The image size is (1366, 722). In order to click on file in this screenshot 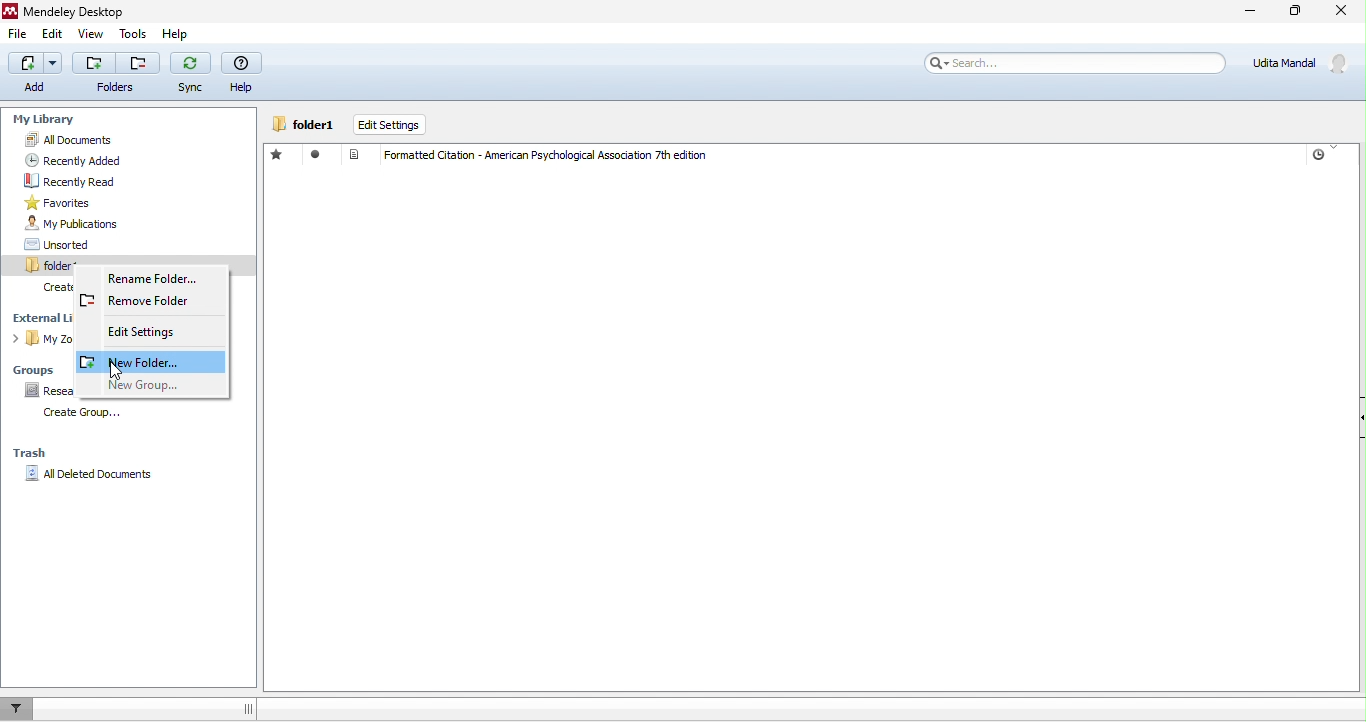, I will do `click(15, 34)`.